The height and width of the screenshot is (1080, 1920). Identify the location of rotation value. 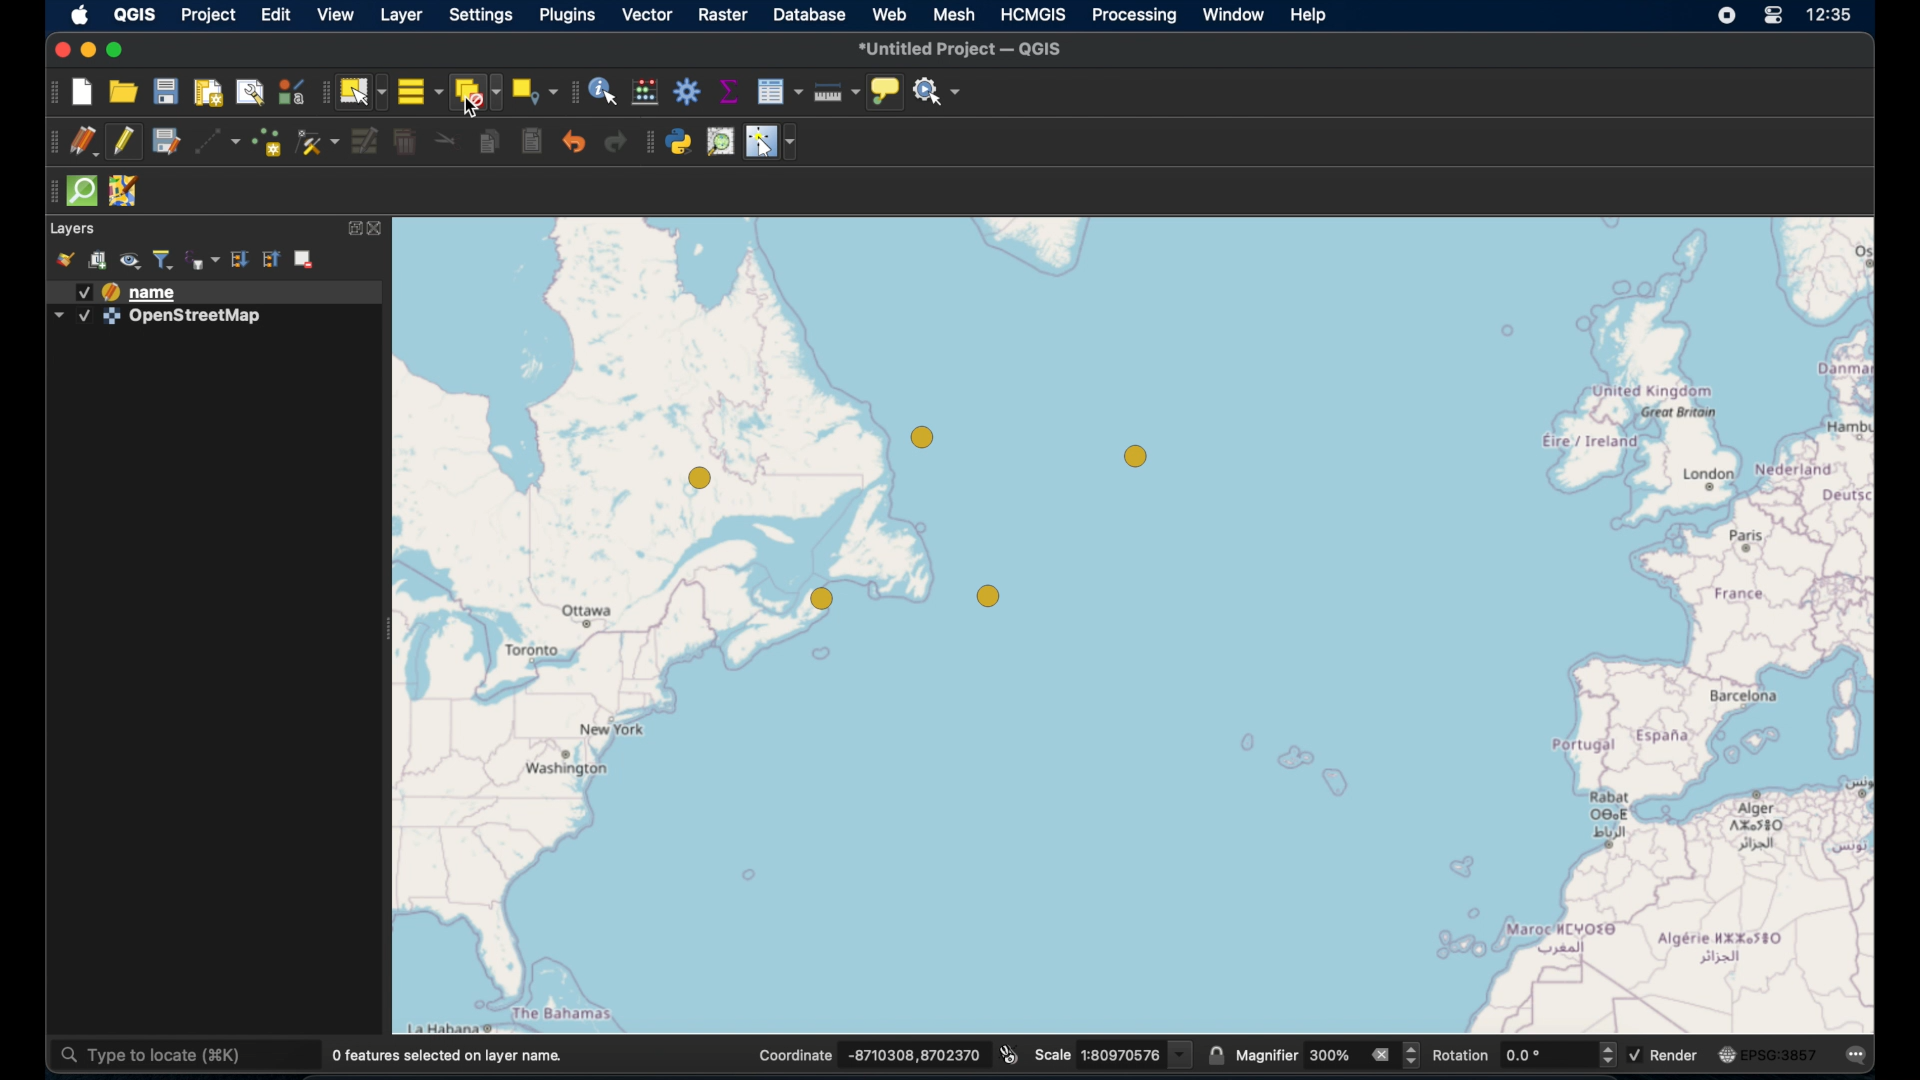
(1548, 1056).